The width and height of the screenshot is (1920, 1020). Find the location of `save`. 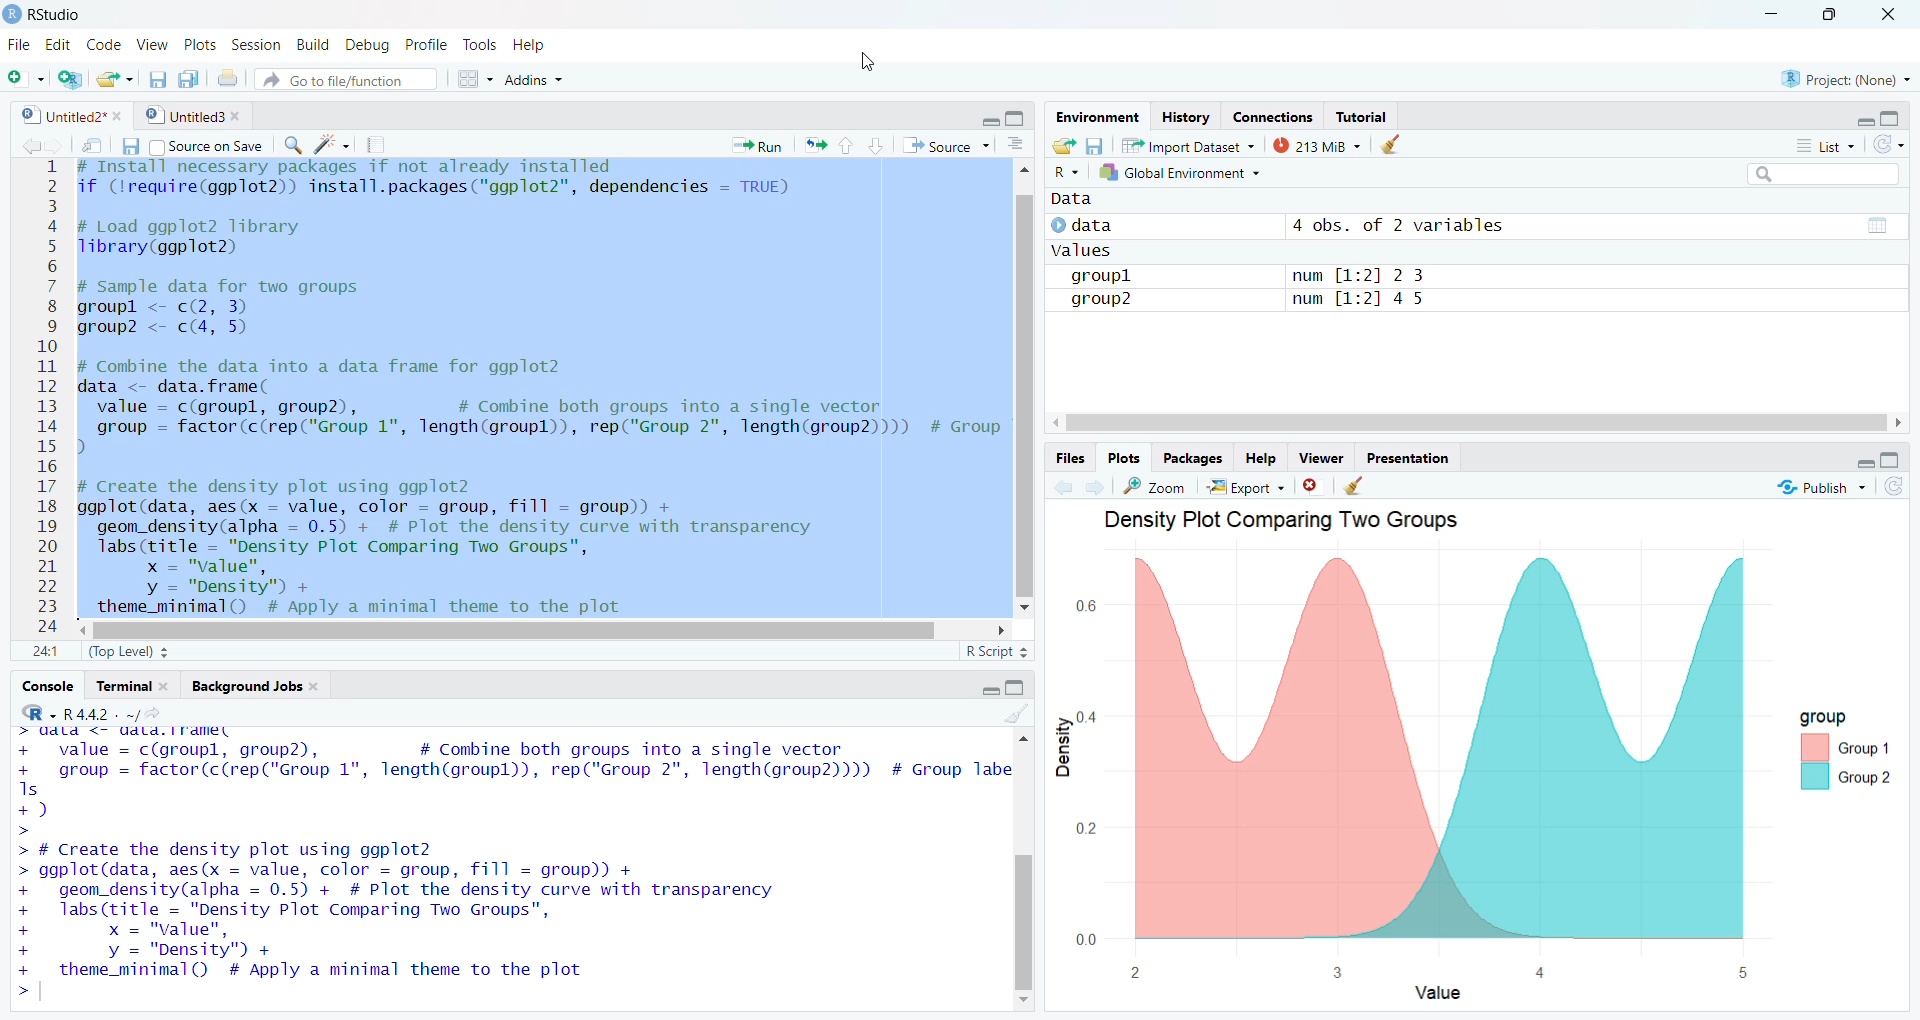

save is located at coordinates (1097, 145).